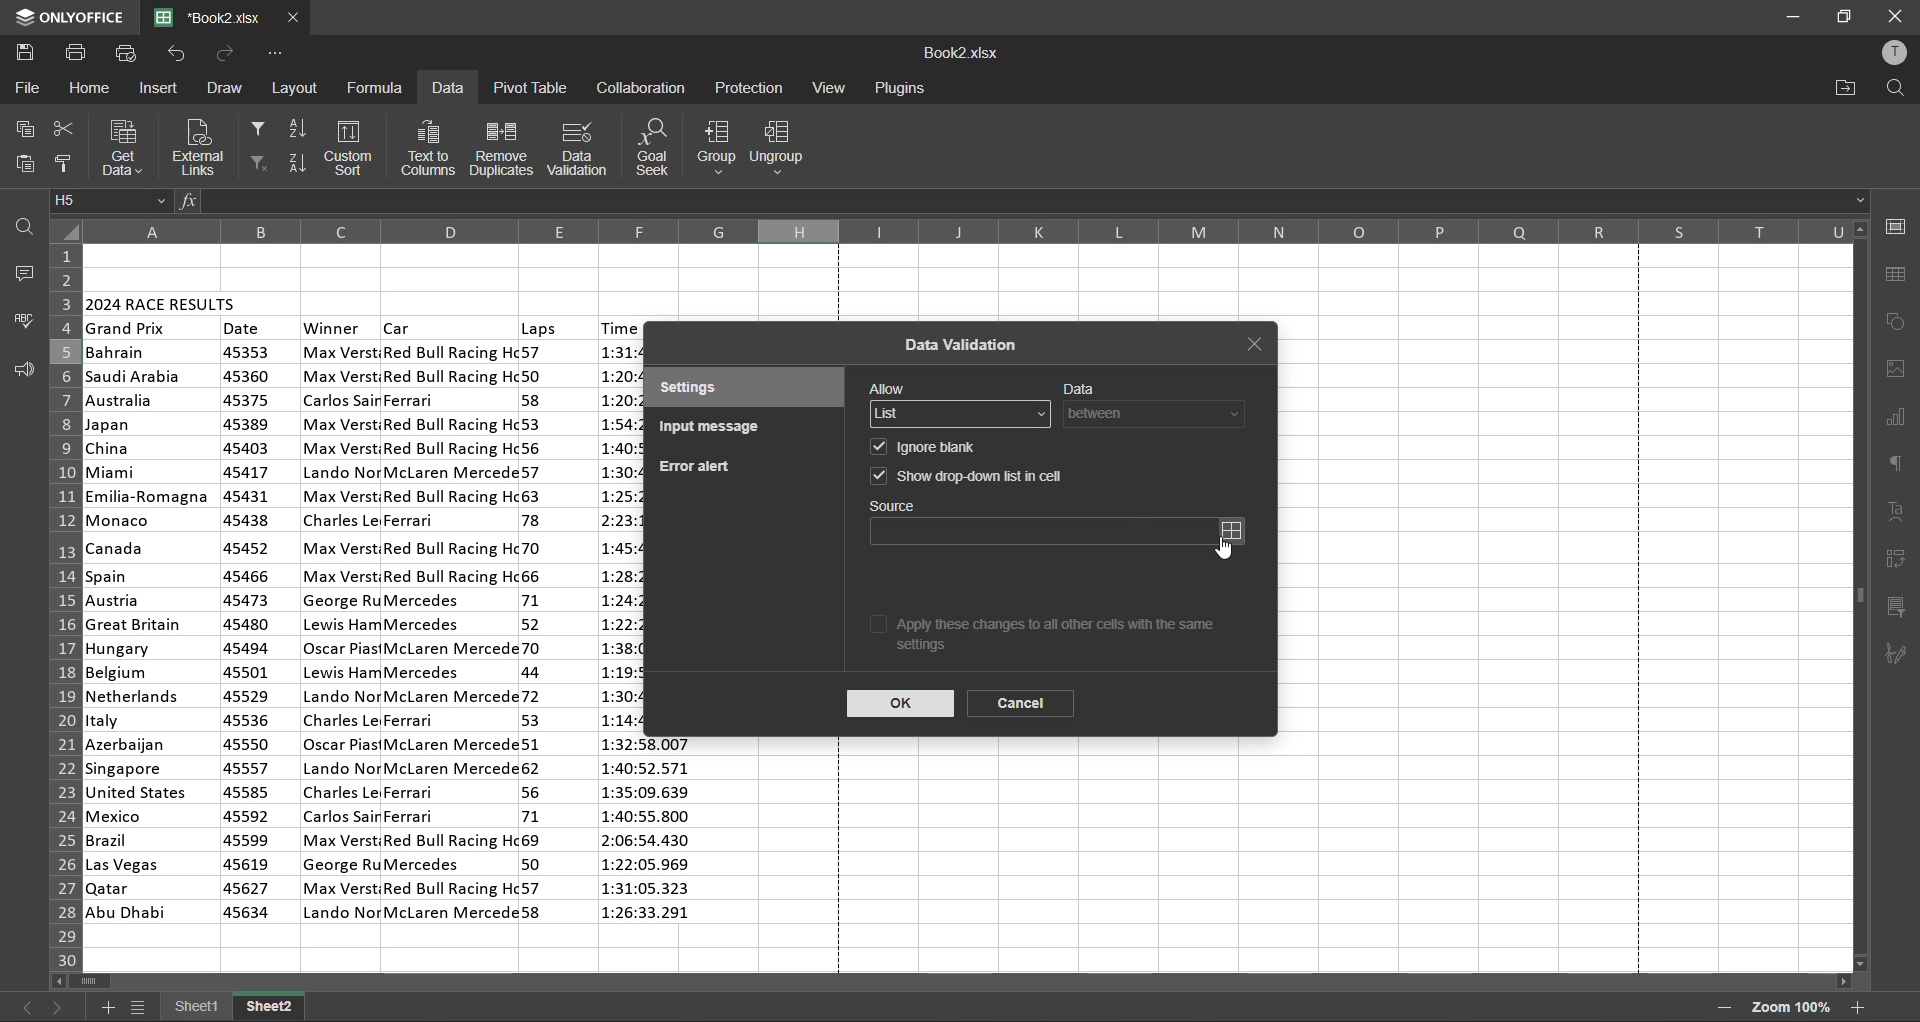 This screenshot has height=1022, width=1920. What do you see at coordinates (248, 634) in the screenshot?
I see `date` at bounding box center [248, 634].